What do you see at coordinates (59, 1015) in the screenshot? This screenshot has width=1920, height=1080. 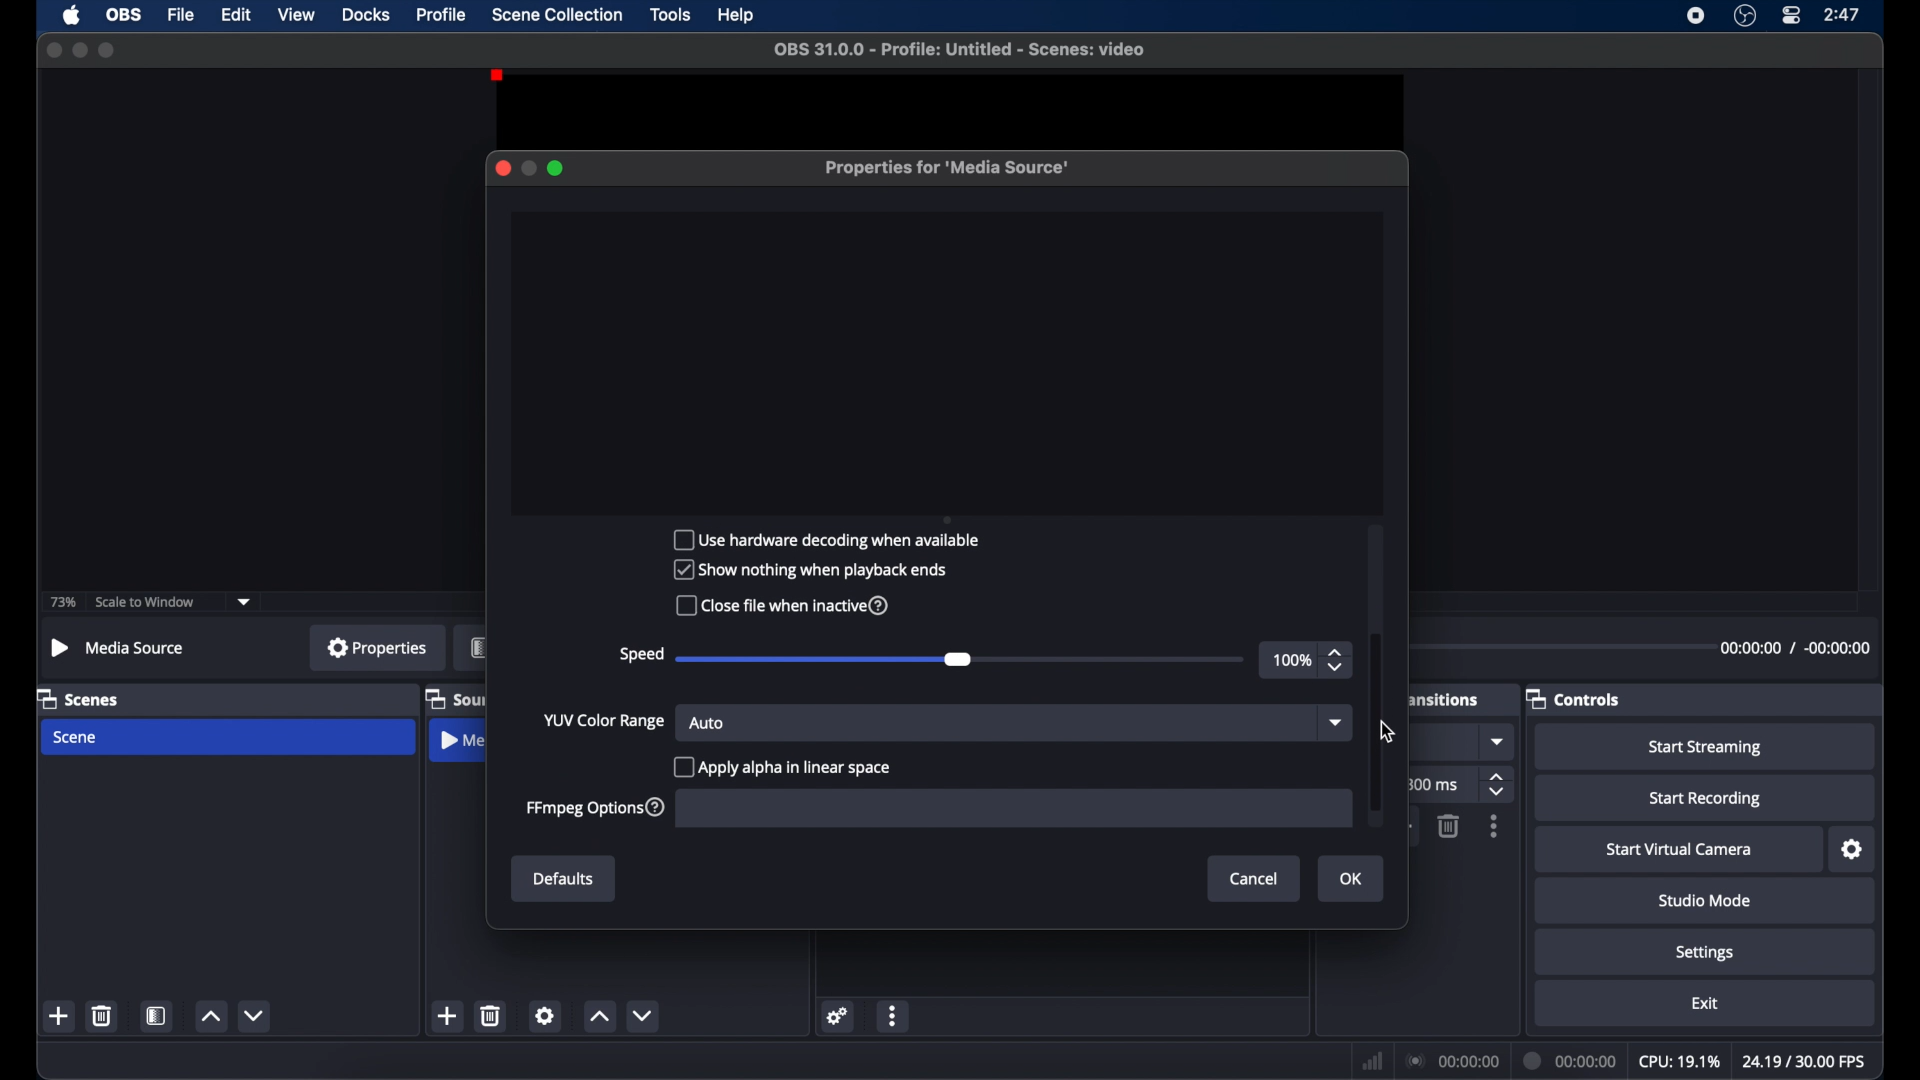 I see `add` at bounding box center [59, 1015].